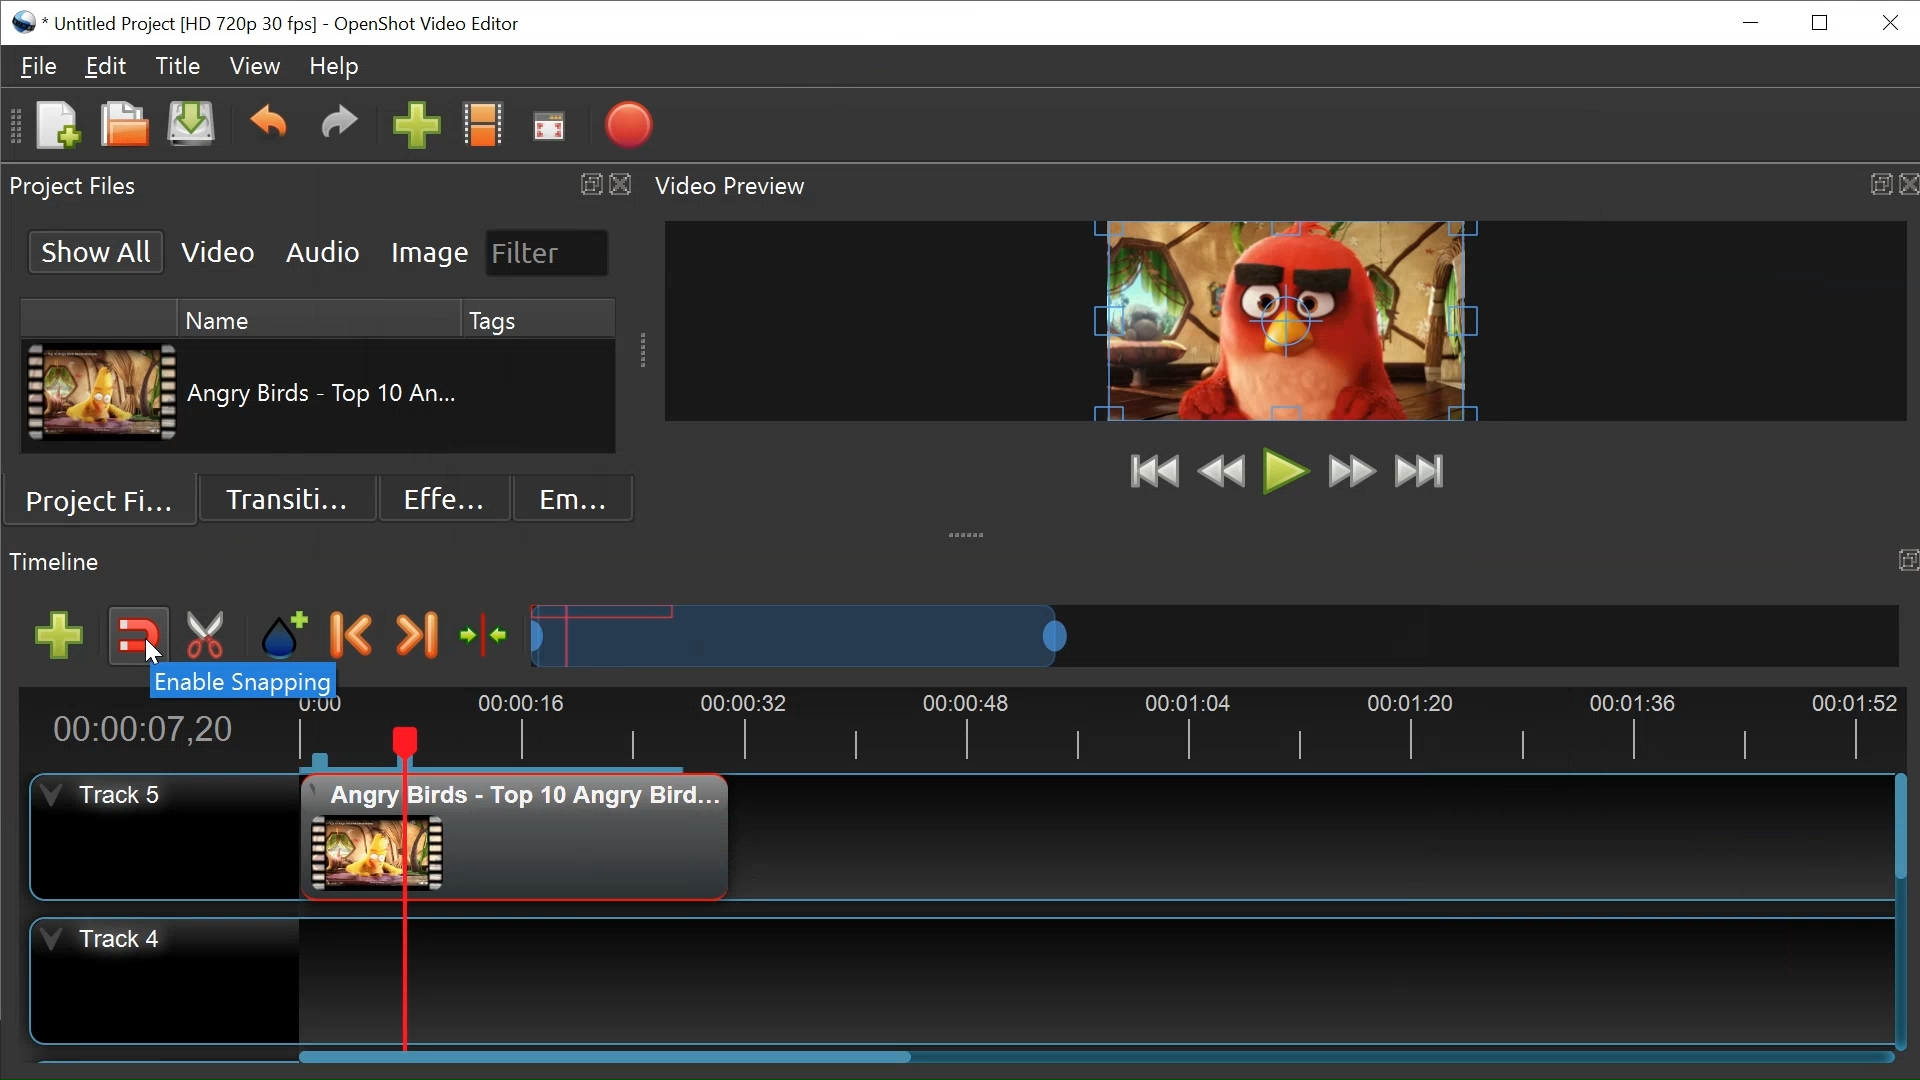 Image resolution: width=1920 pixels, height=1080 pixels. Describe the element at coordinates (100, 395) in the screenshot. I see `Clip` at that location.